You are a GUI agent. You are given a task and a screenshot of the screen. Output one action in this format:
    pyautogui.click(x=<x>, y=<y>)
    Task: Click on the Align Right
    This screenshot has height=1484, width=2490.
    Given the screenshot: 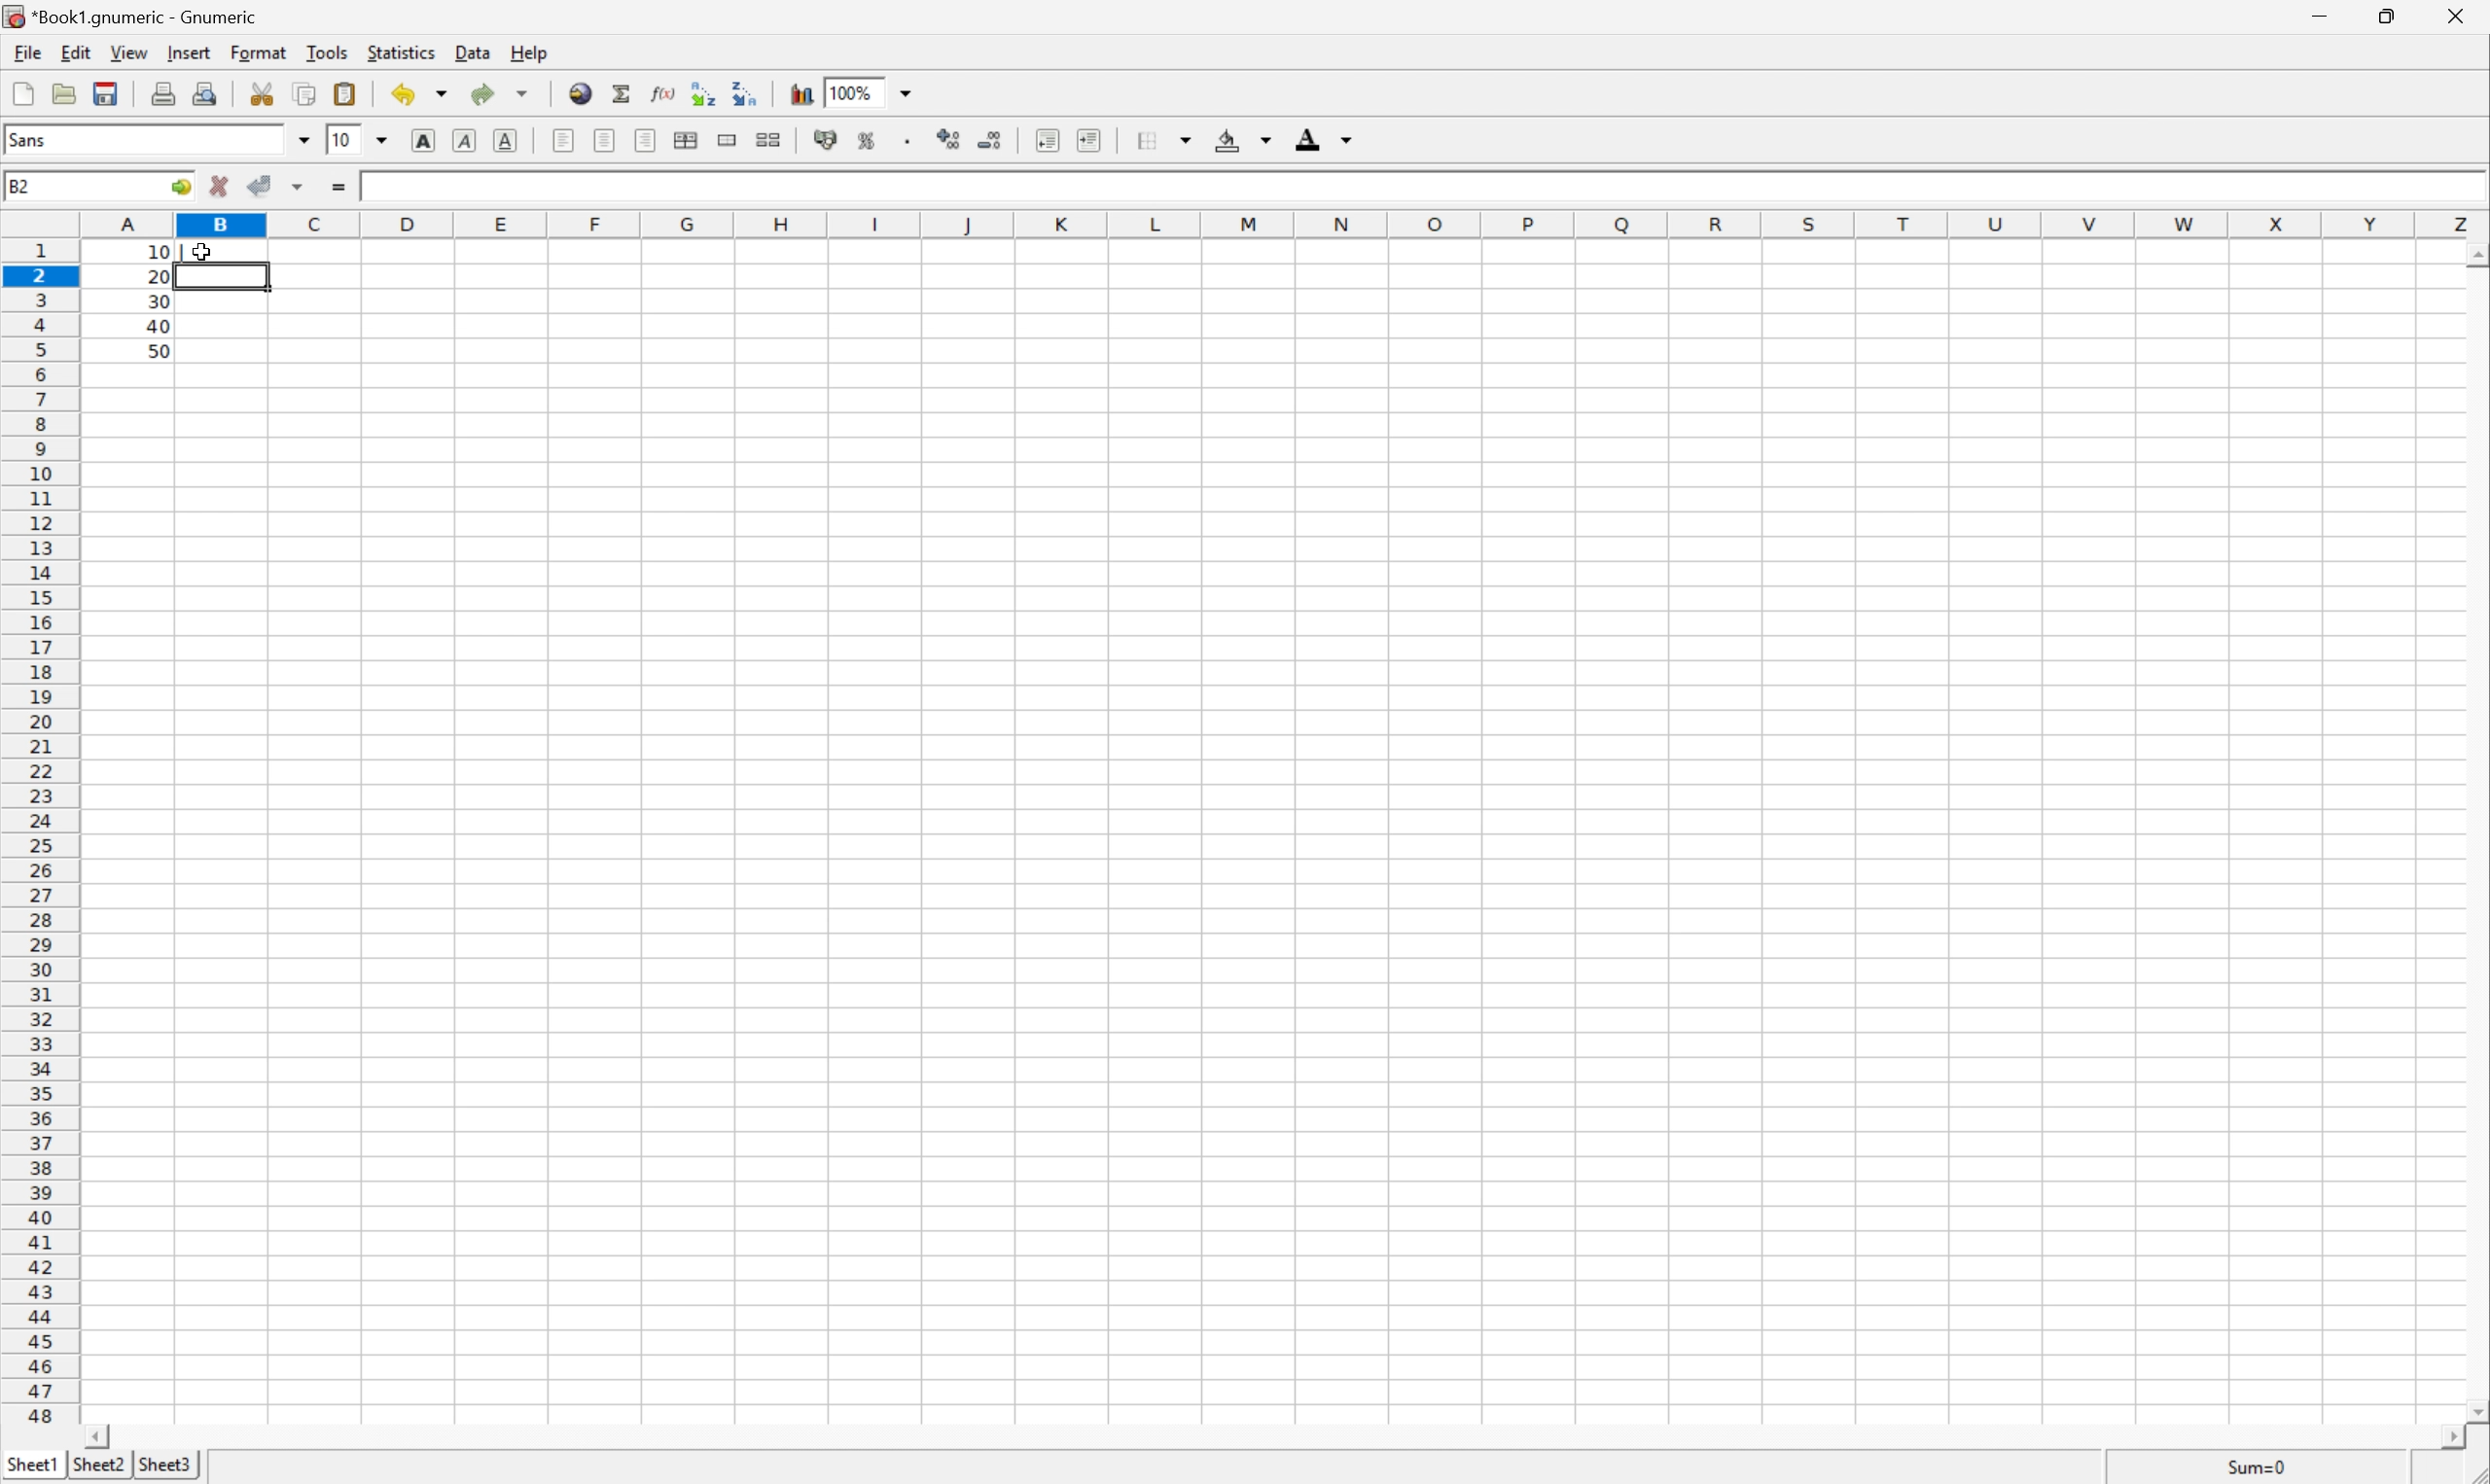 What is the action you would take?
    pyautogui.click(x=646, y=140)
    